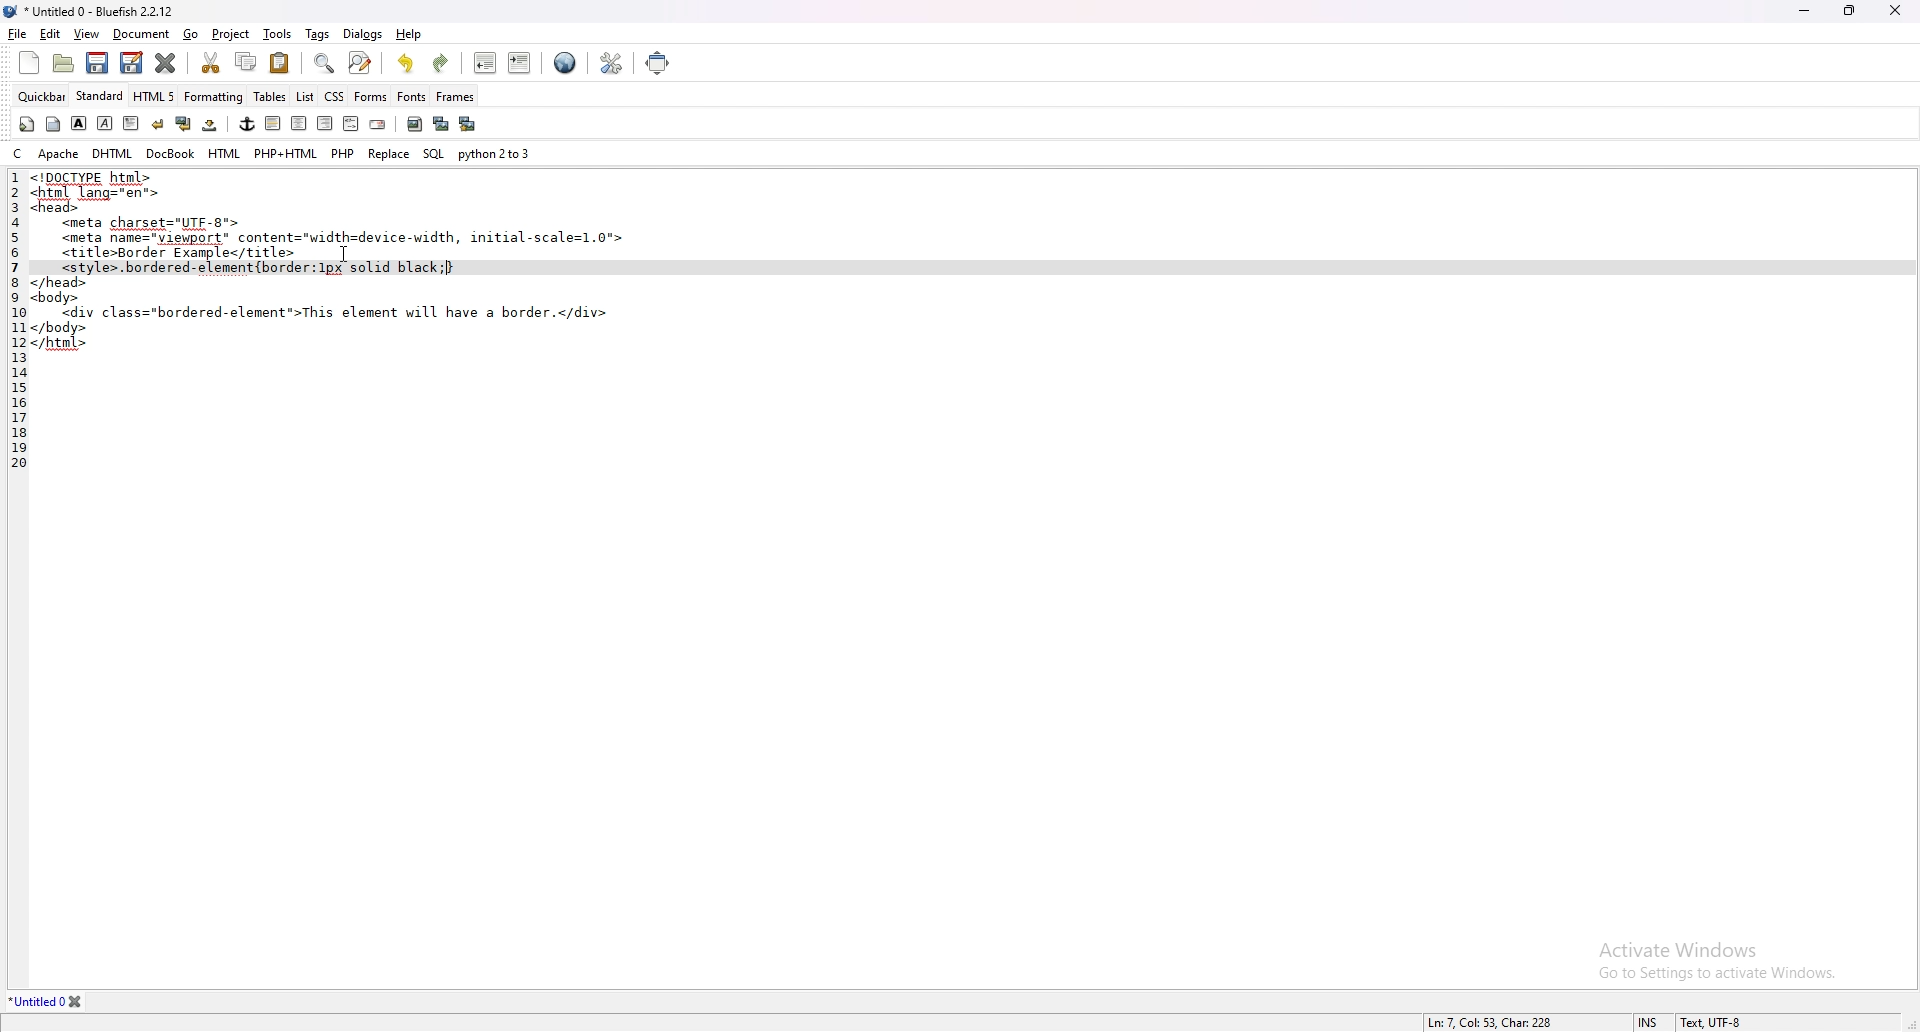 The width and height of the screenshot is (1920, 1032). Describe the element at coordinates (1807, 10) in the screenshot. I see `minimize` at that location.